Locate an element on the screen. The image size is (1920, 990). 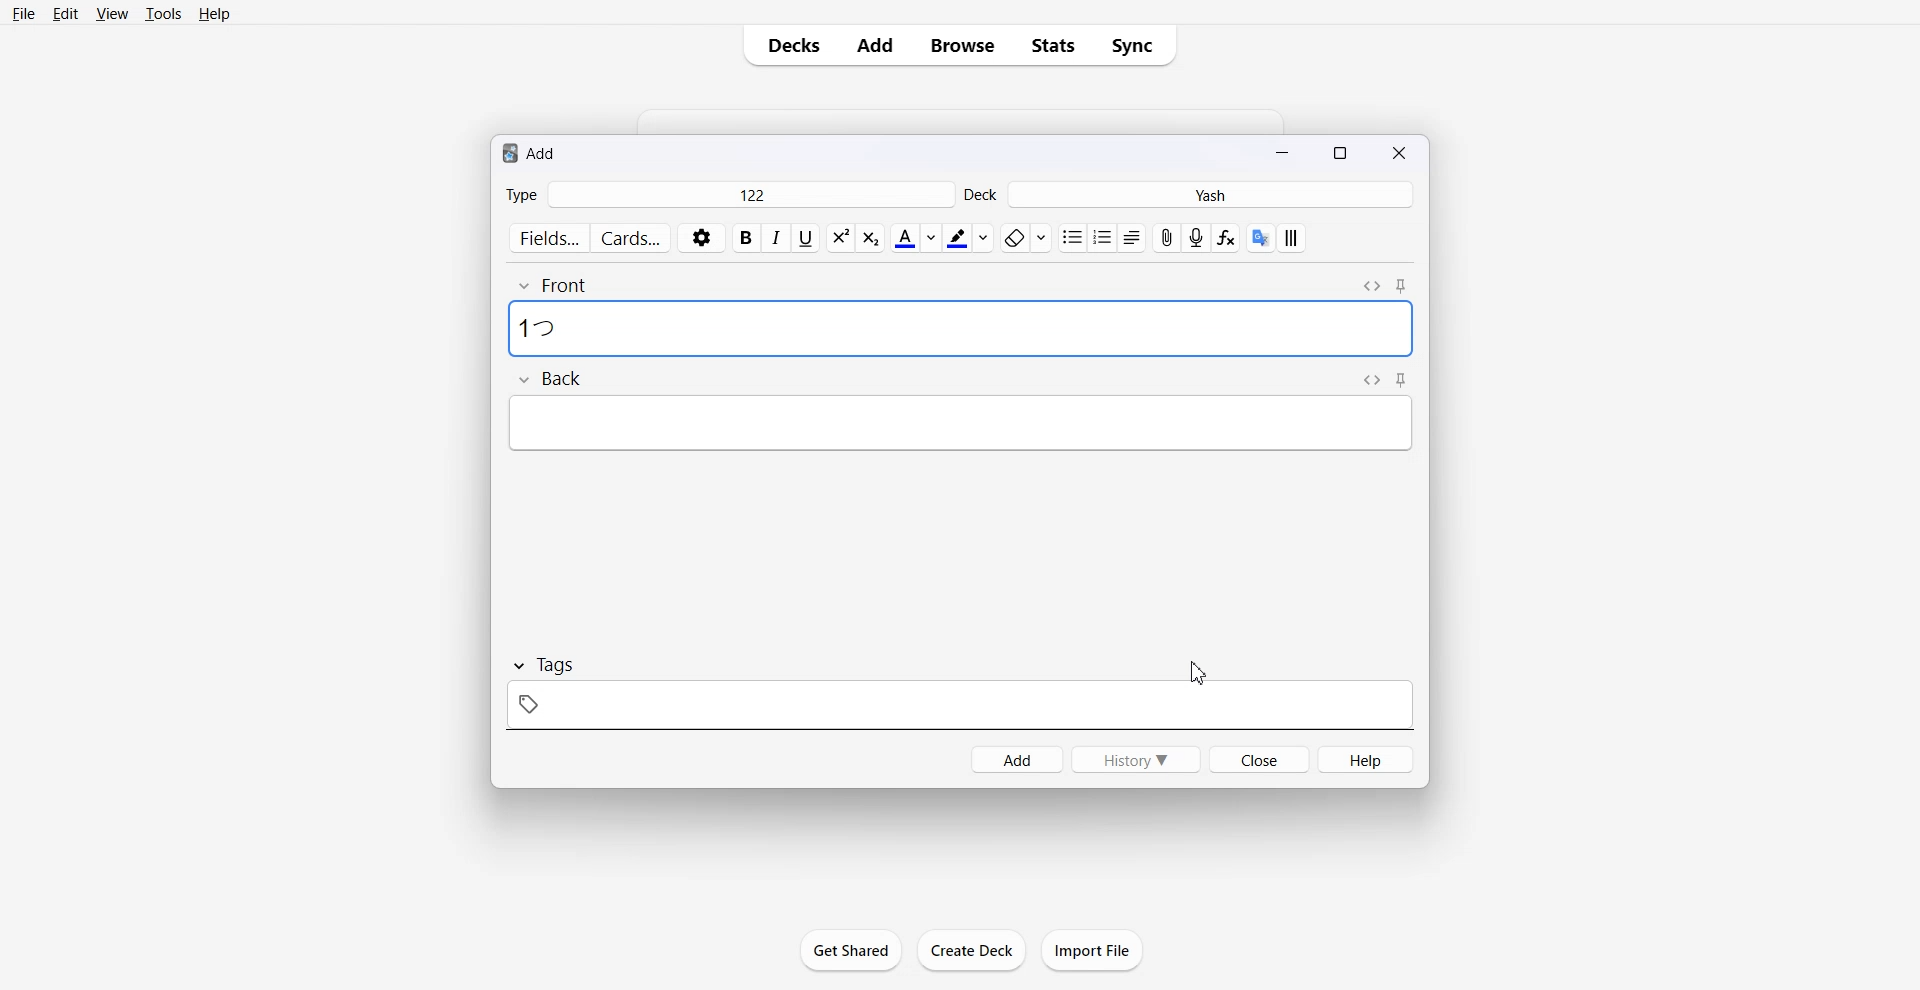
Fields is located at coordinates (547, 238).